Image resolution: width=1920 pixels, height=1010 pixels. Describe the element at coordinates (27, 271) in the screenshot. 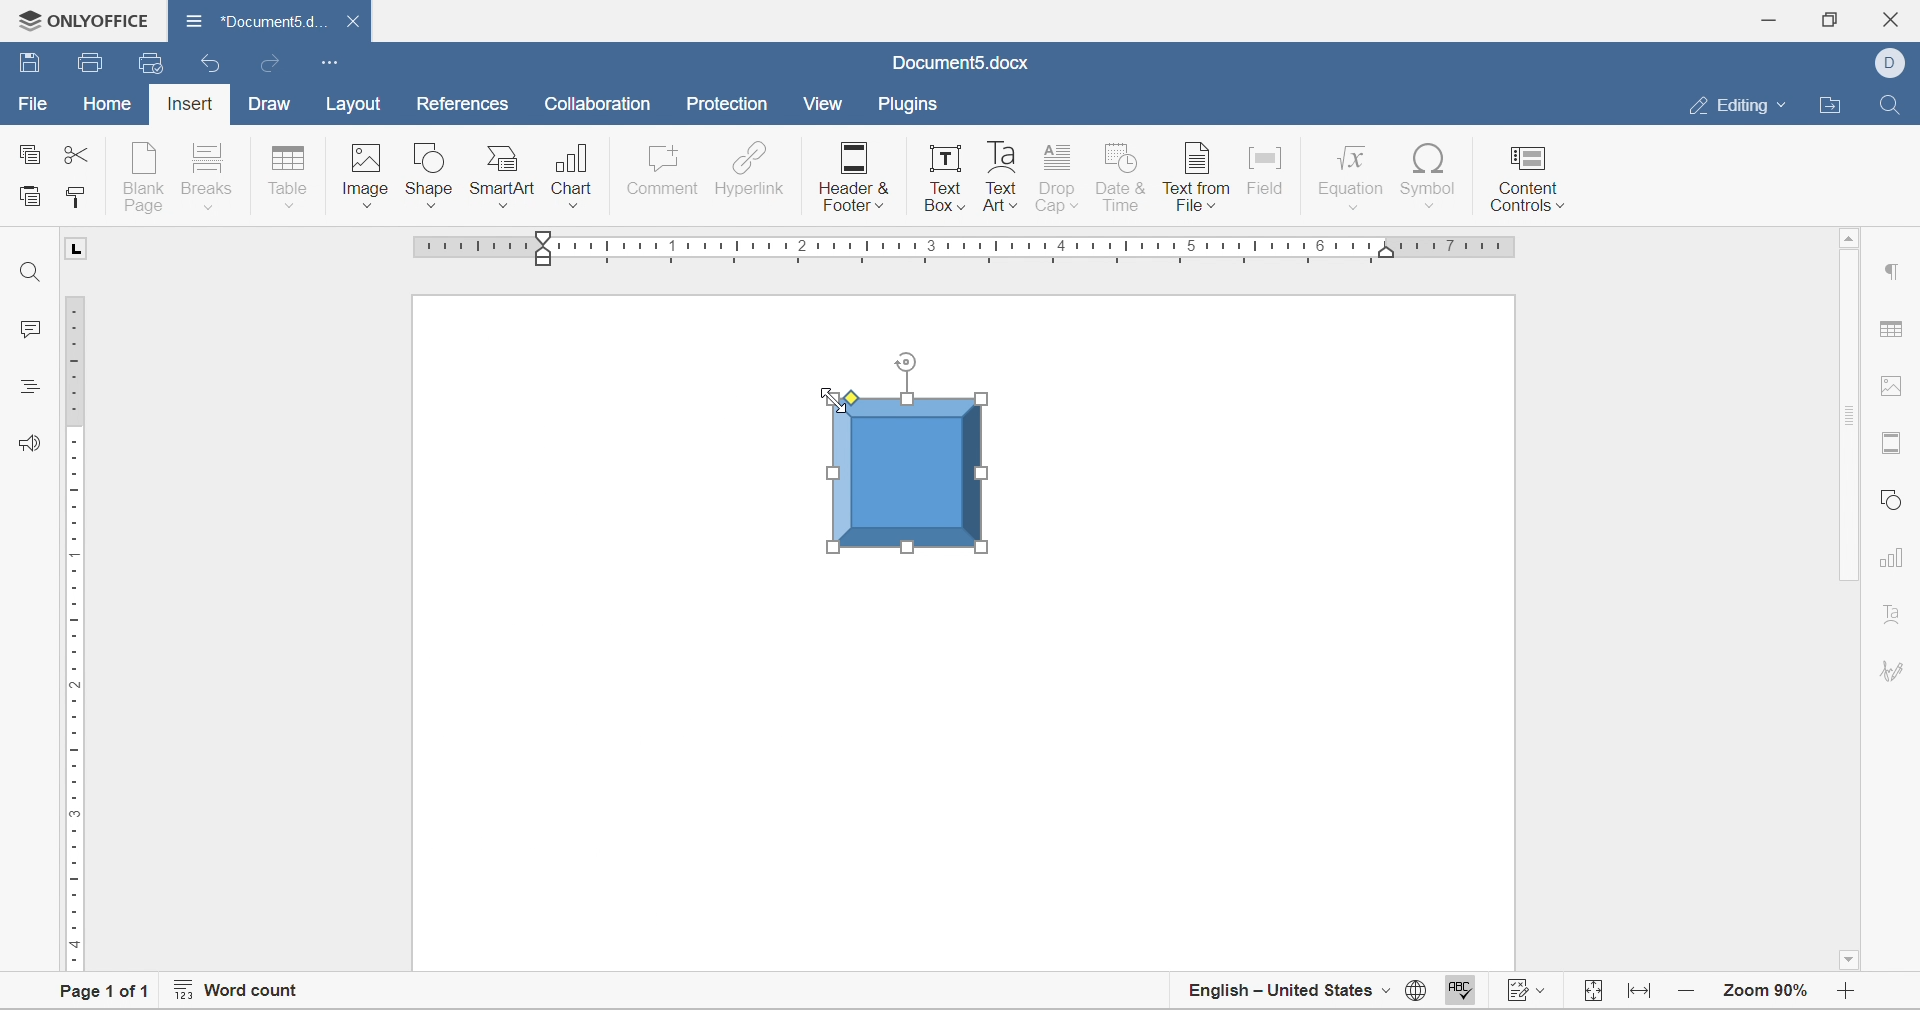

I see `find` at that location.